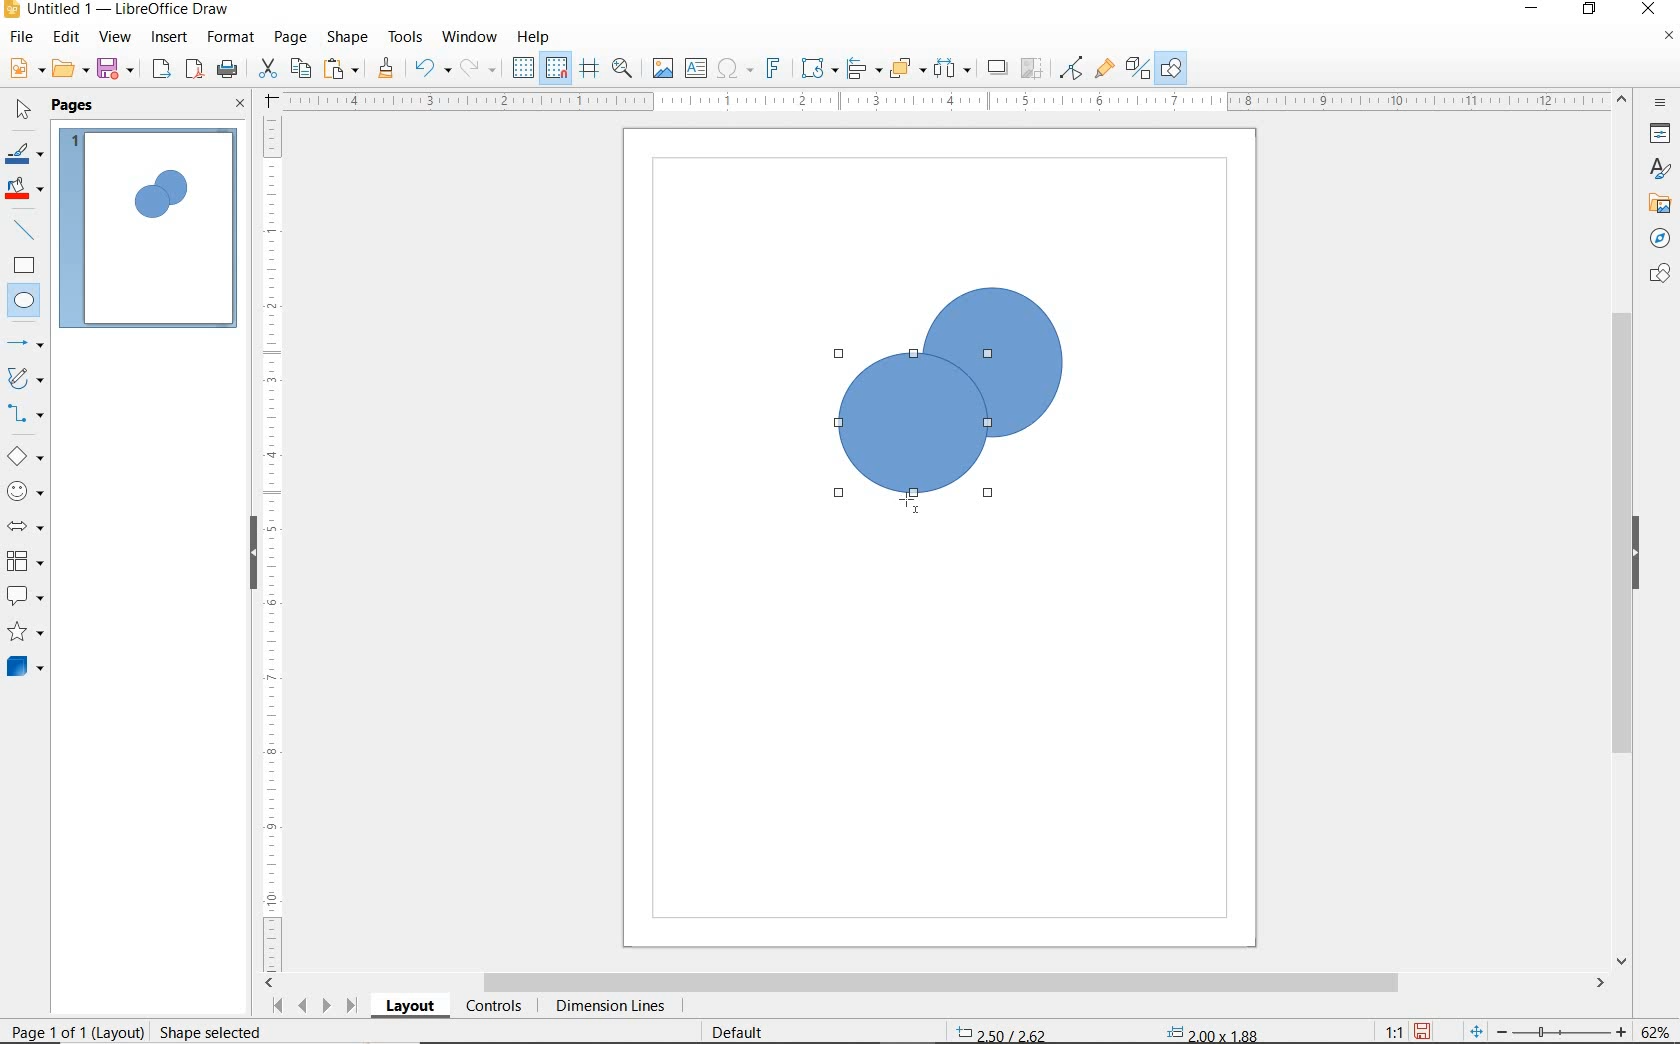 The height and width of the screenshot is (1044, 1680). I want to click on DRAWN CIRCLE, so click(991, 361).